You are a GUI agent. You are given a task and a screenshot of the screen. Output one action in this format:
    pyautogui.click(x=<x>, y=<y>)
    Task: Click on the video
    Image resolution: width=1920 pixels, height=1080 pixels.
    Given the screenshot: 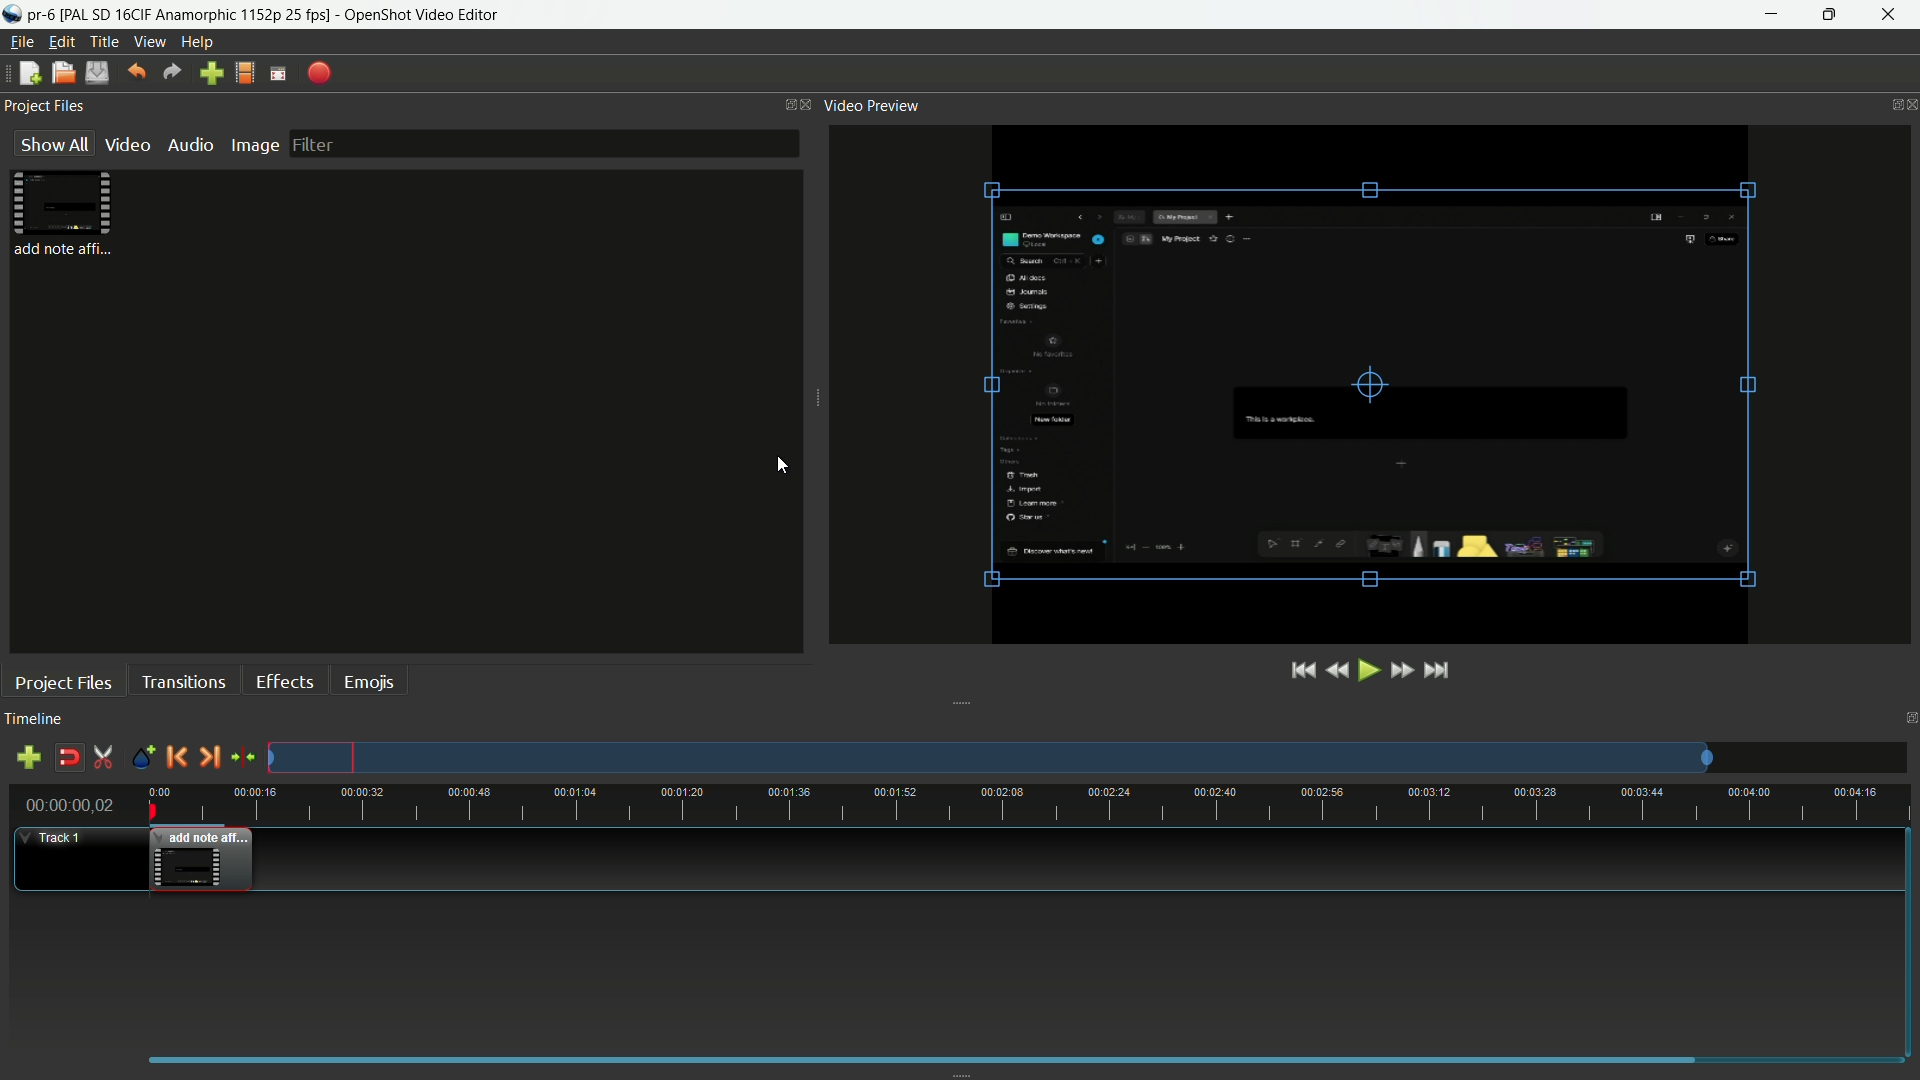 What is the action you would take?
    pyautogui.click(x=127, y=145)
    